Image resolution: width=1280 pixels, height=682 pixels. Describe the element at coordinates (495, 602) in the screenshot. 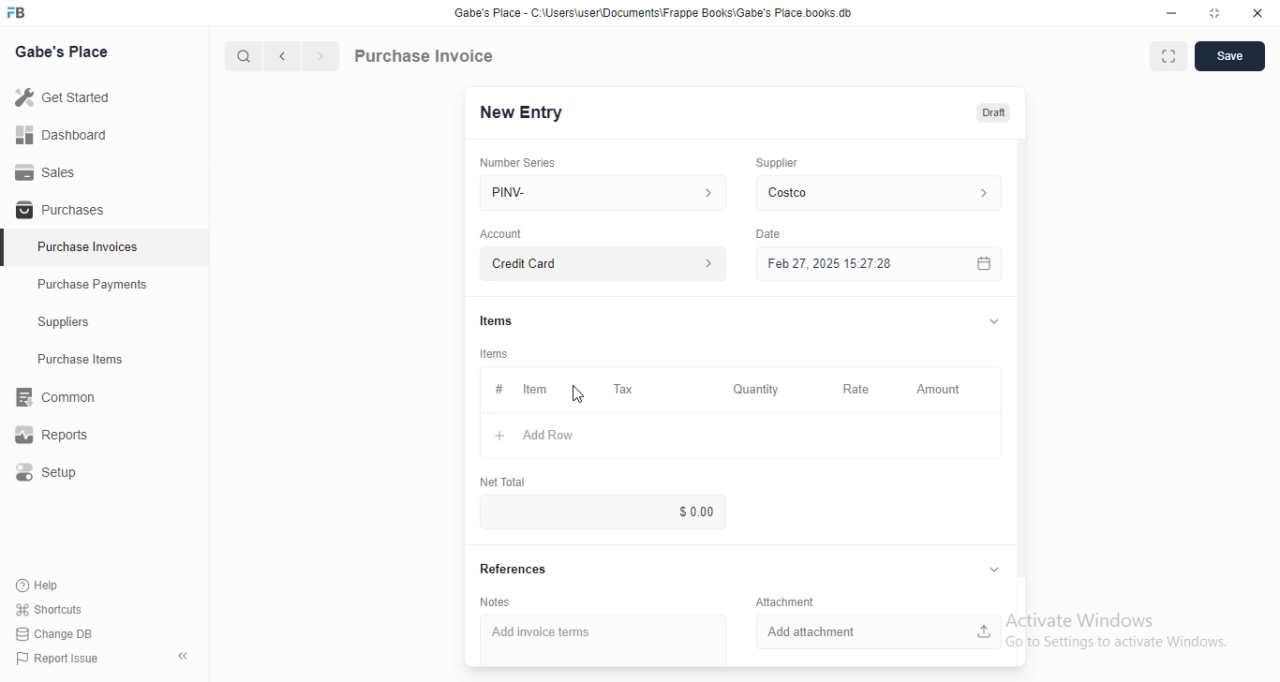

I see `Notes` at that location.